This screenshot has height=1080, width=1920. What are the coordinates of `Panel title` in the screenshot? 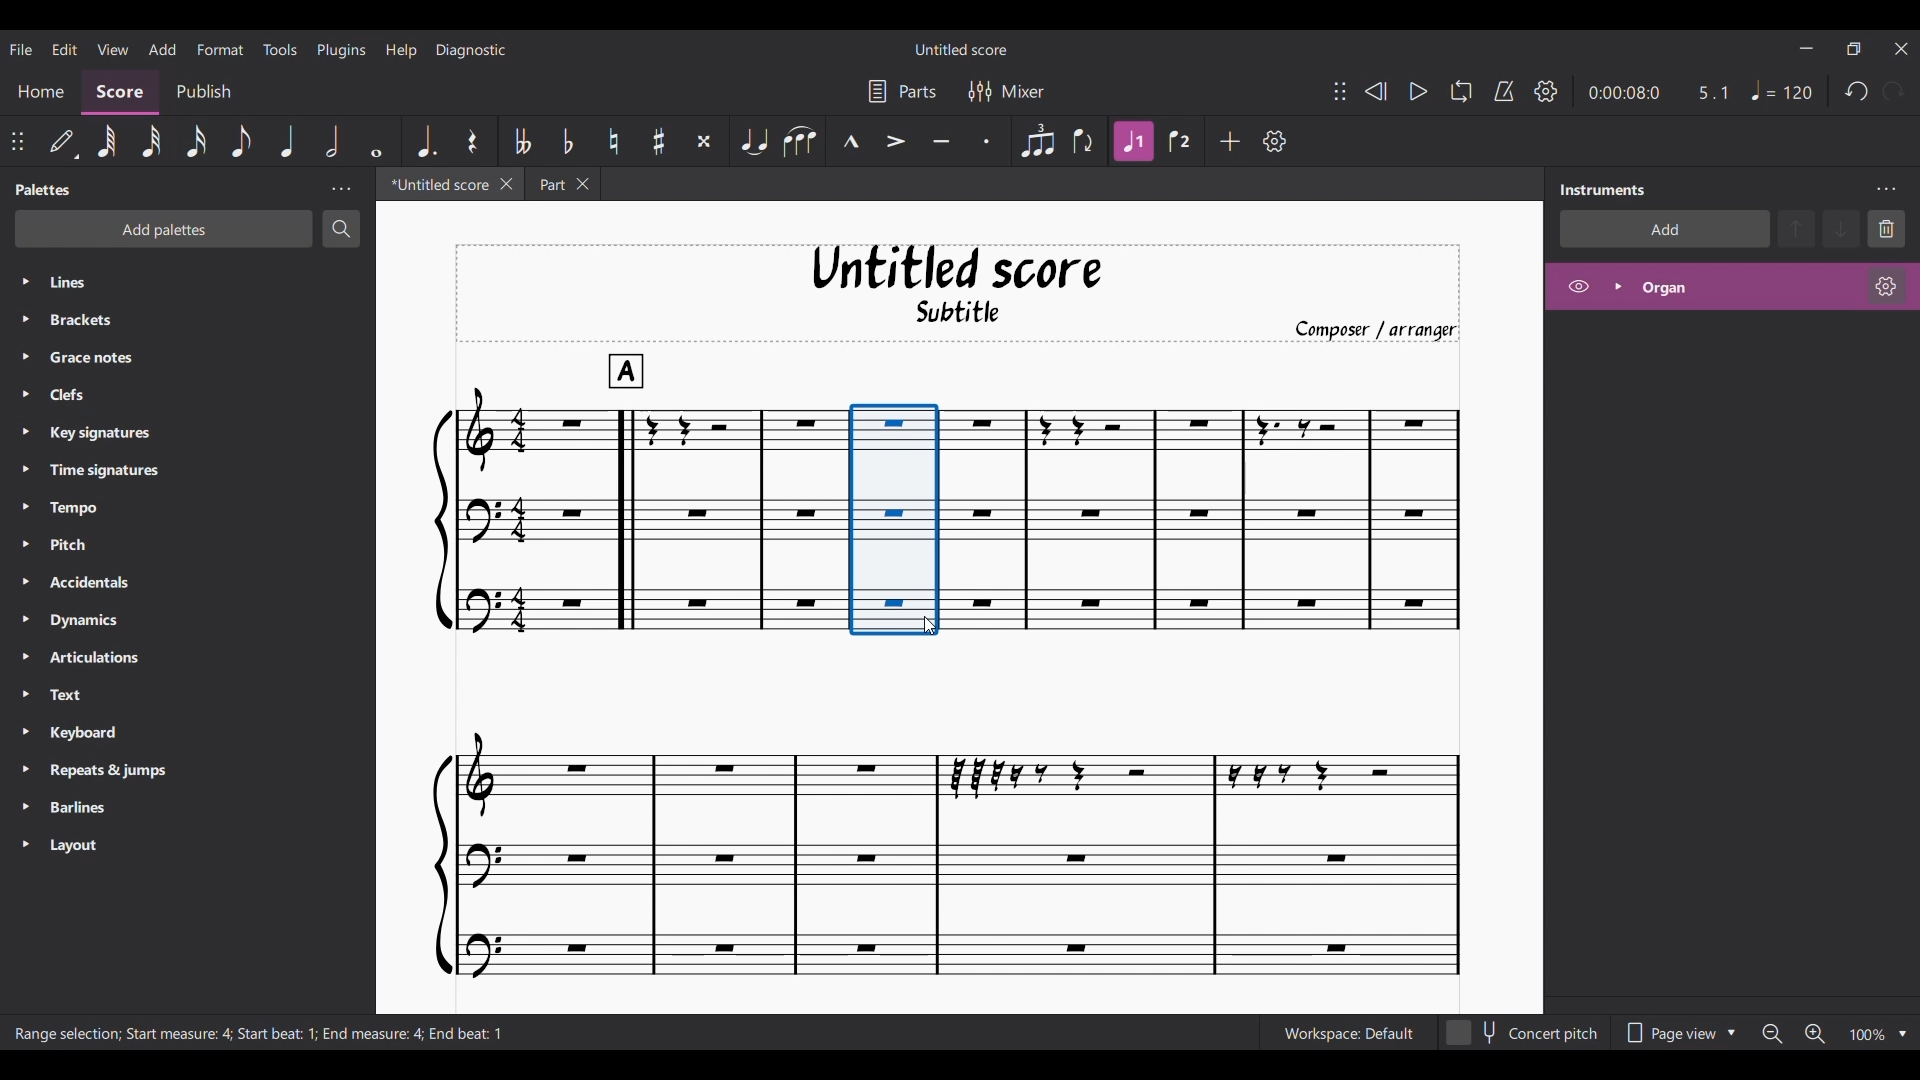 It's located at (1601, 189).